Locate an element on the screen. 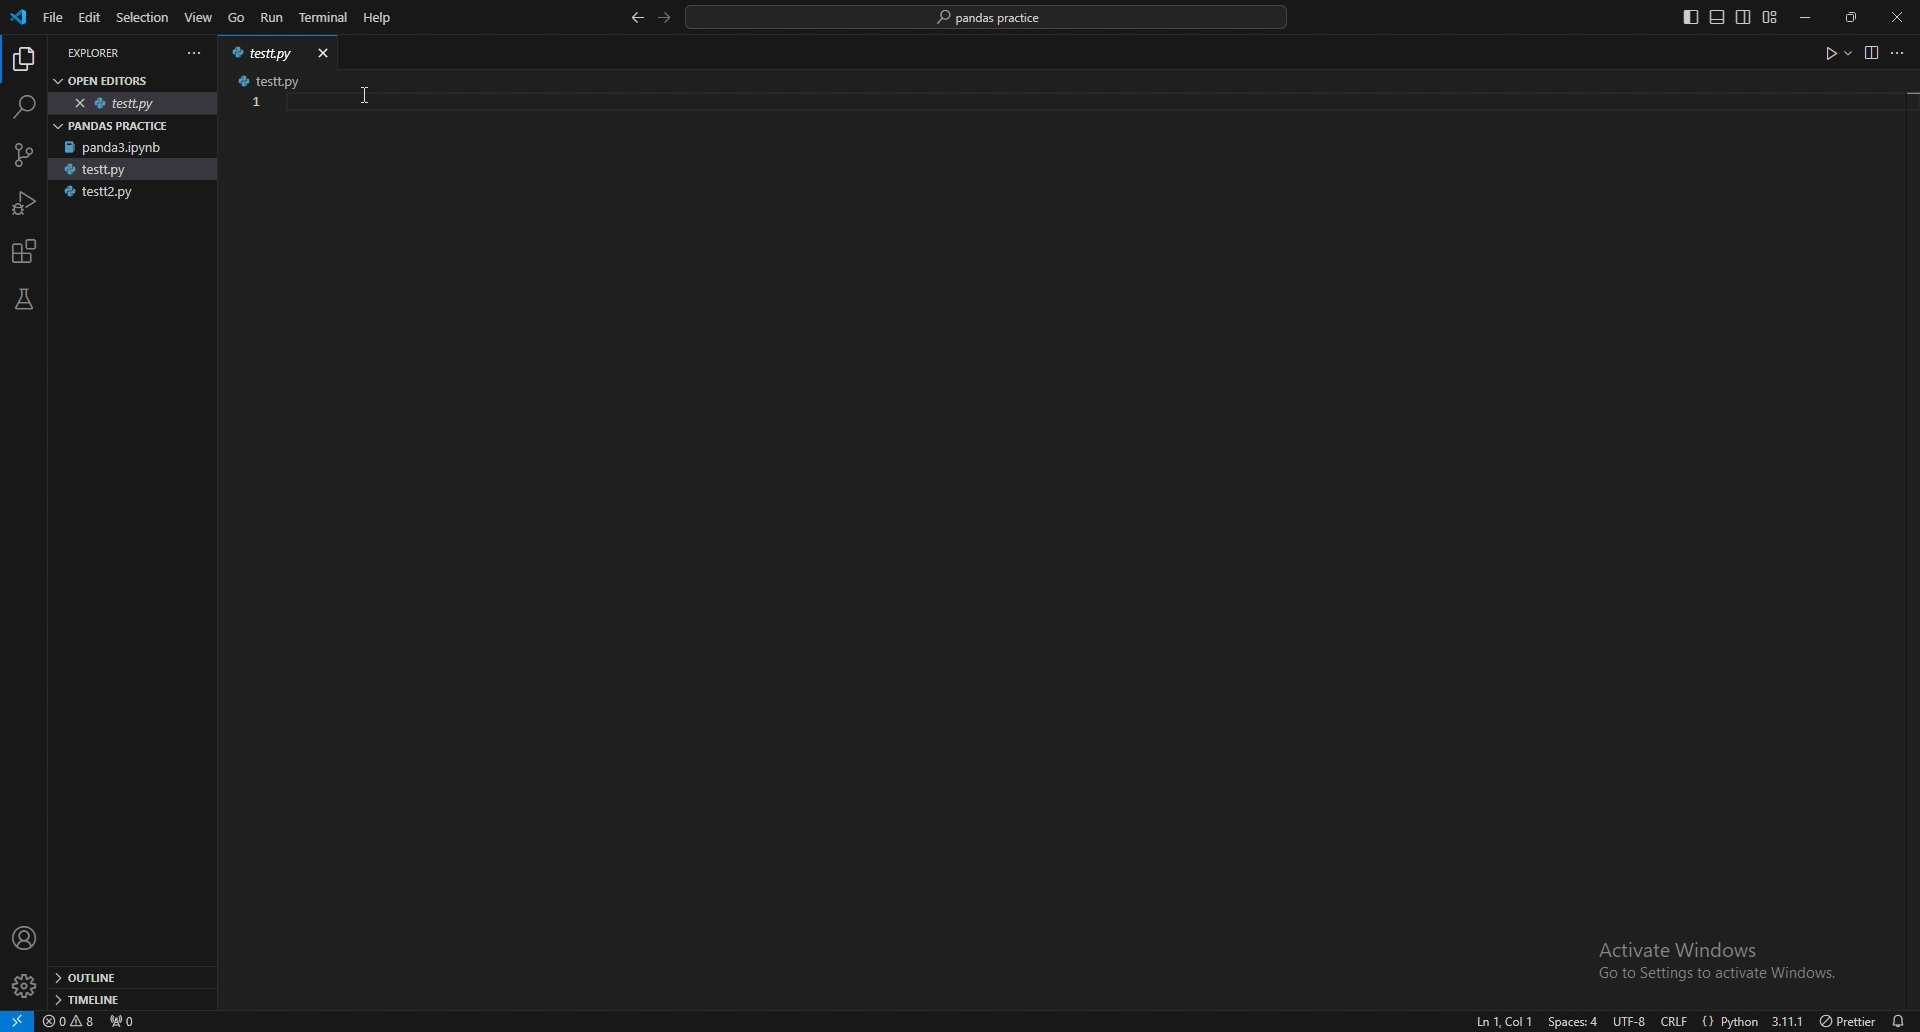 The height and width of the screenshot is (1032, 1920). extensions is located at coordinates (25, 252).